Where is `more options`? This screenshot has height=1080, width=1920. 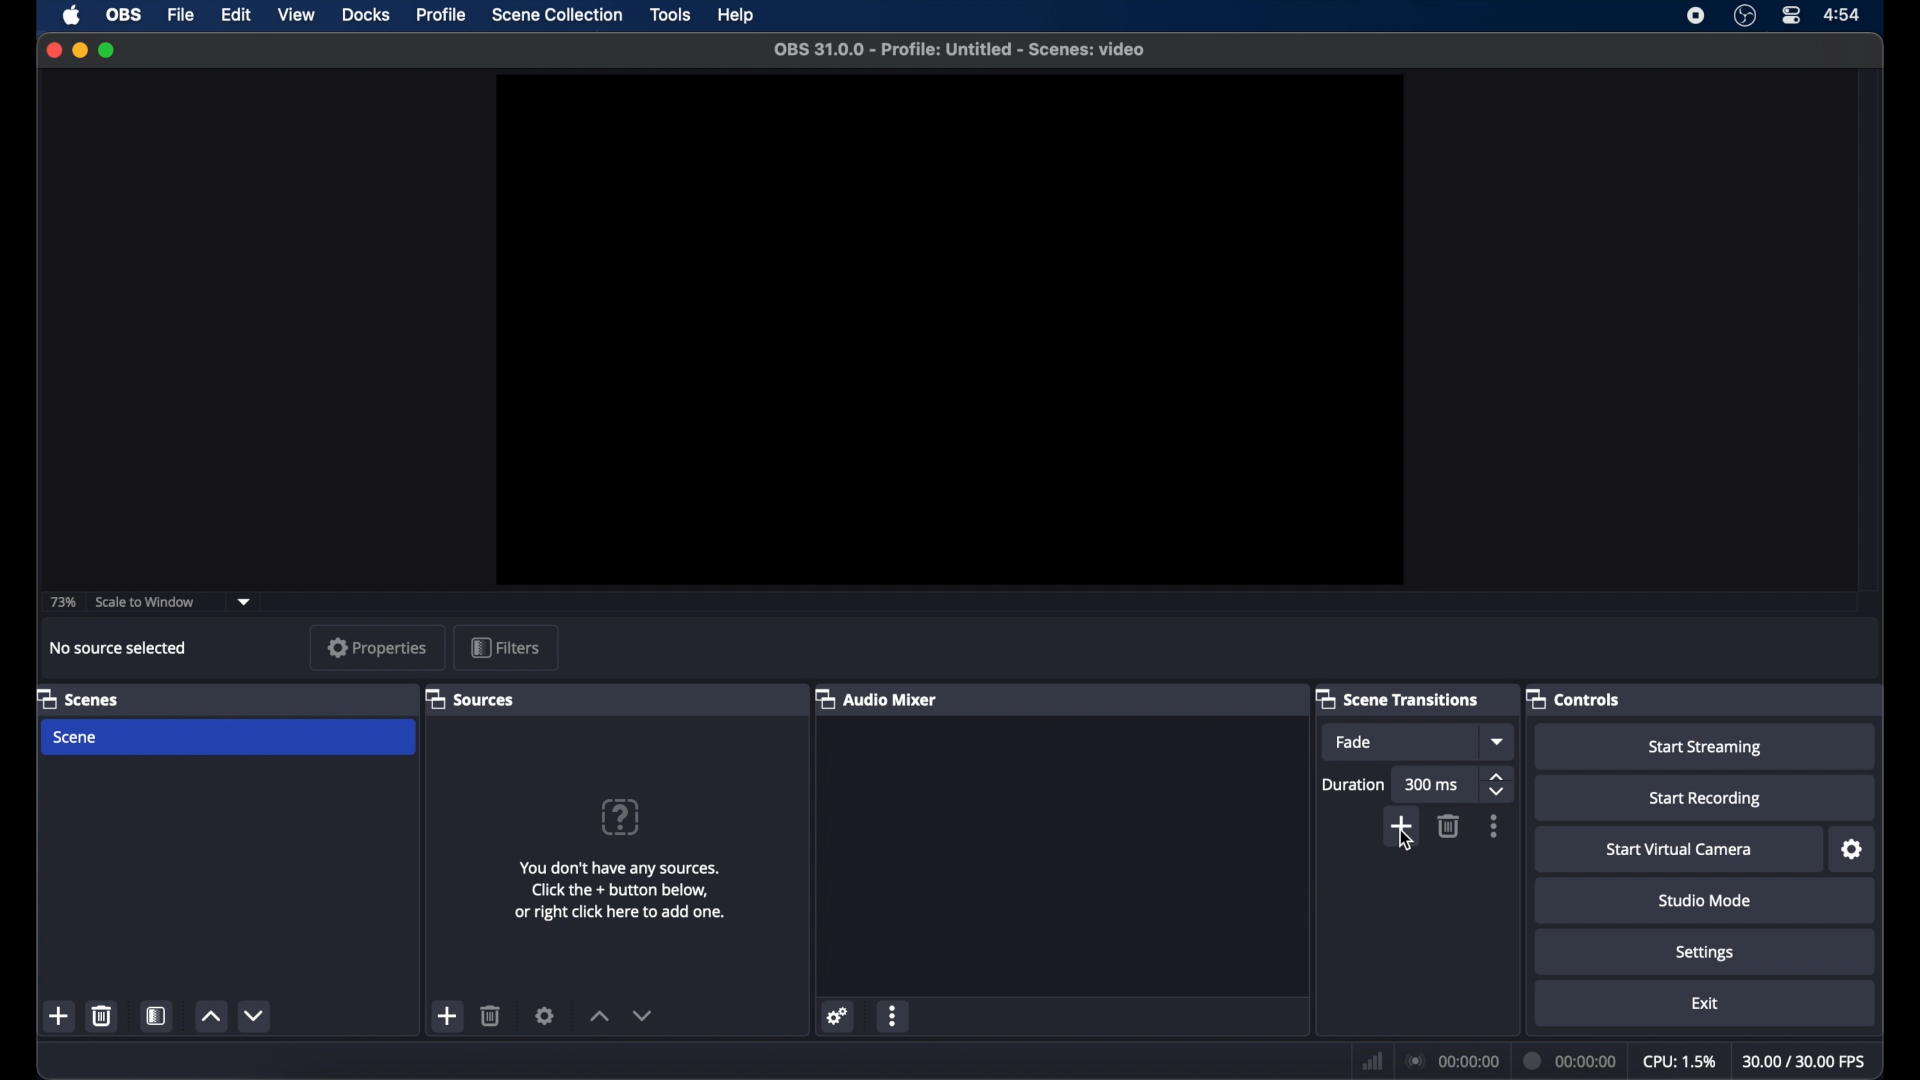
more options is located at coordinates (1496, 826).